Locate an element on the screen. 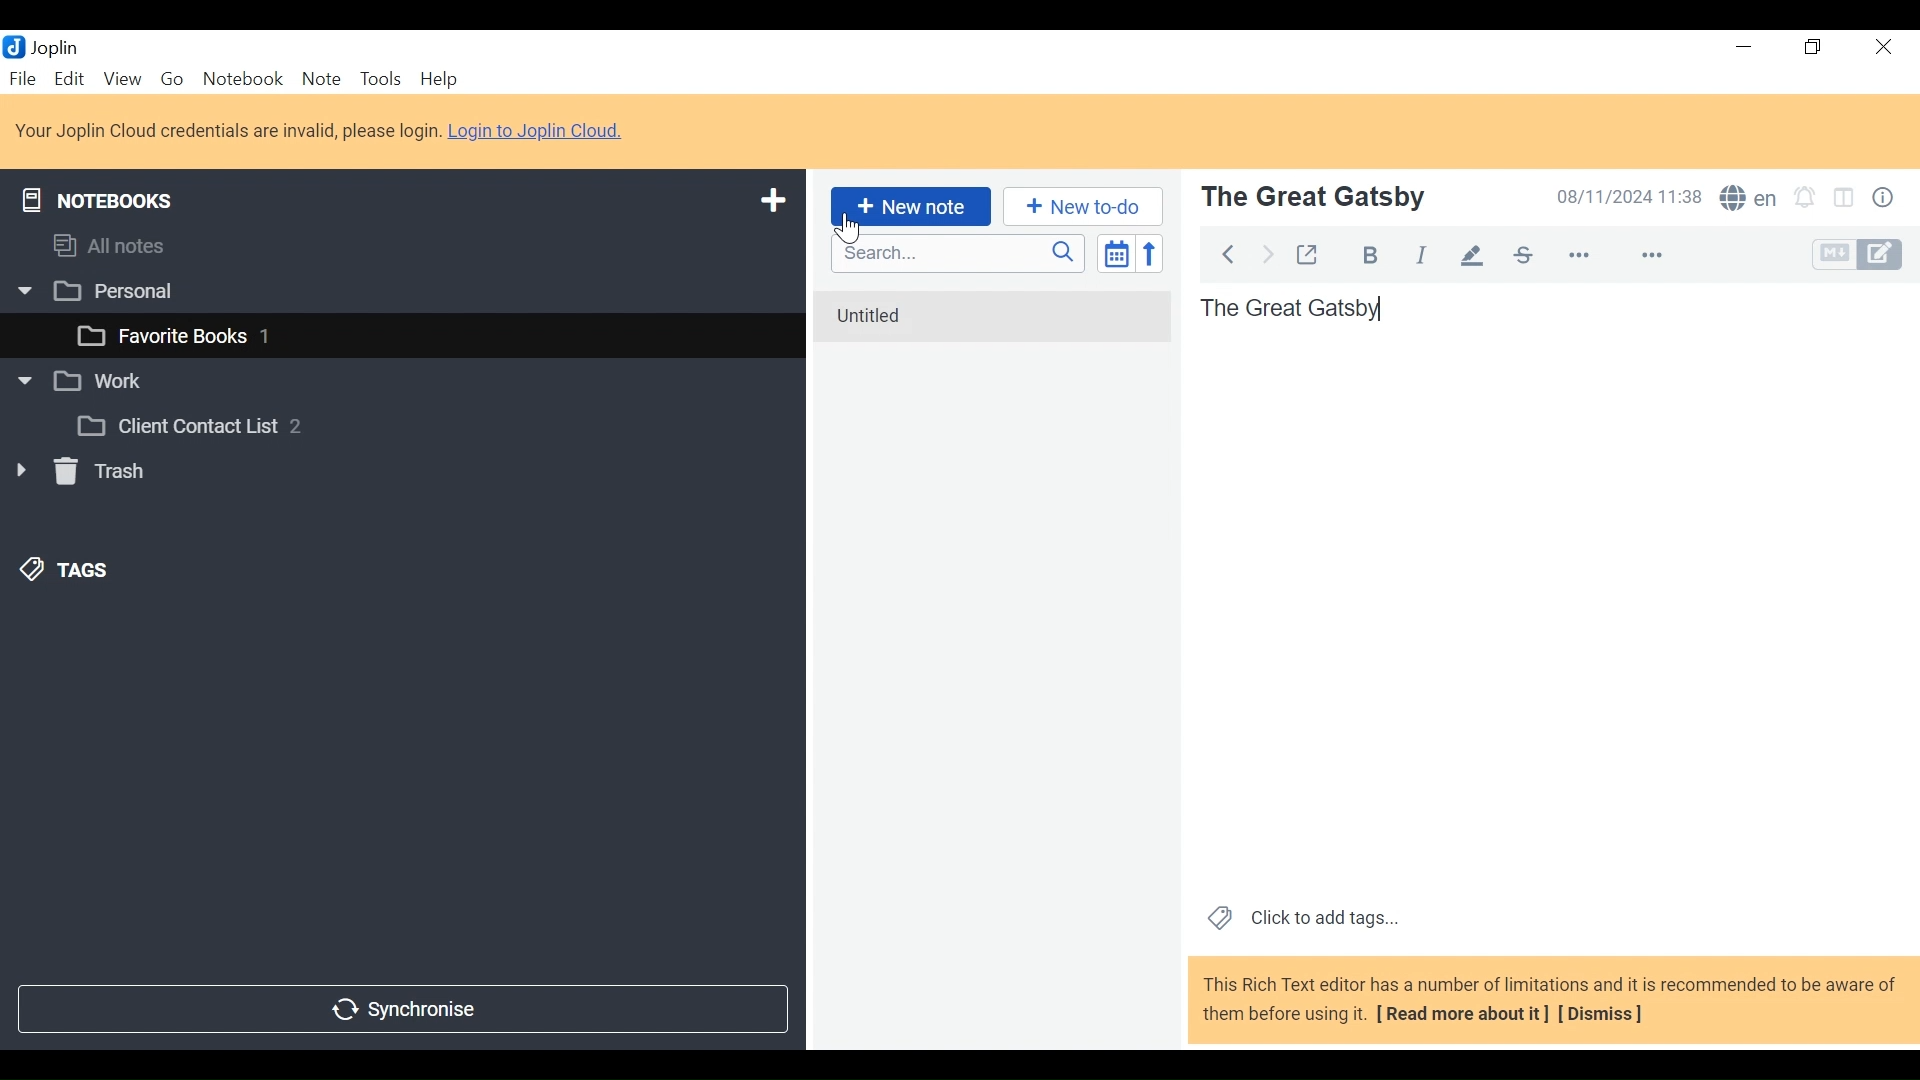 This screenshot has height=1080, width=1920. Strikethrough is located at coordinates (1525, 257).